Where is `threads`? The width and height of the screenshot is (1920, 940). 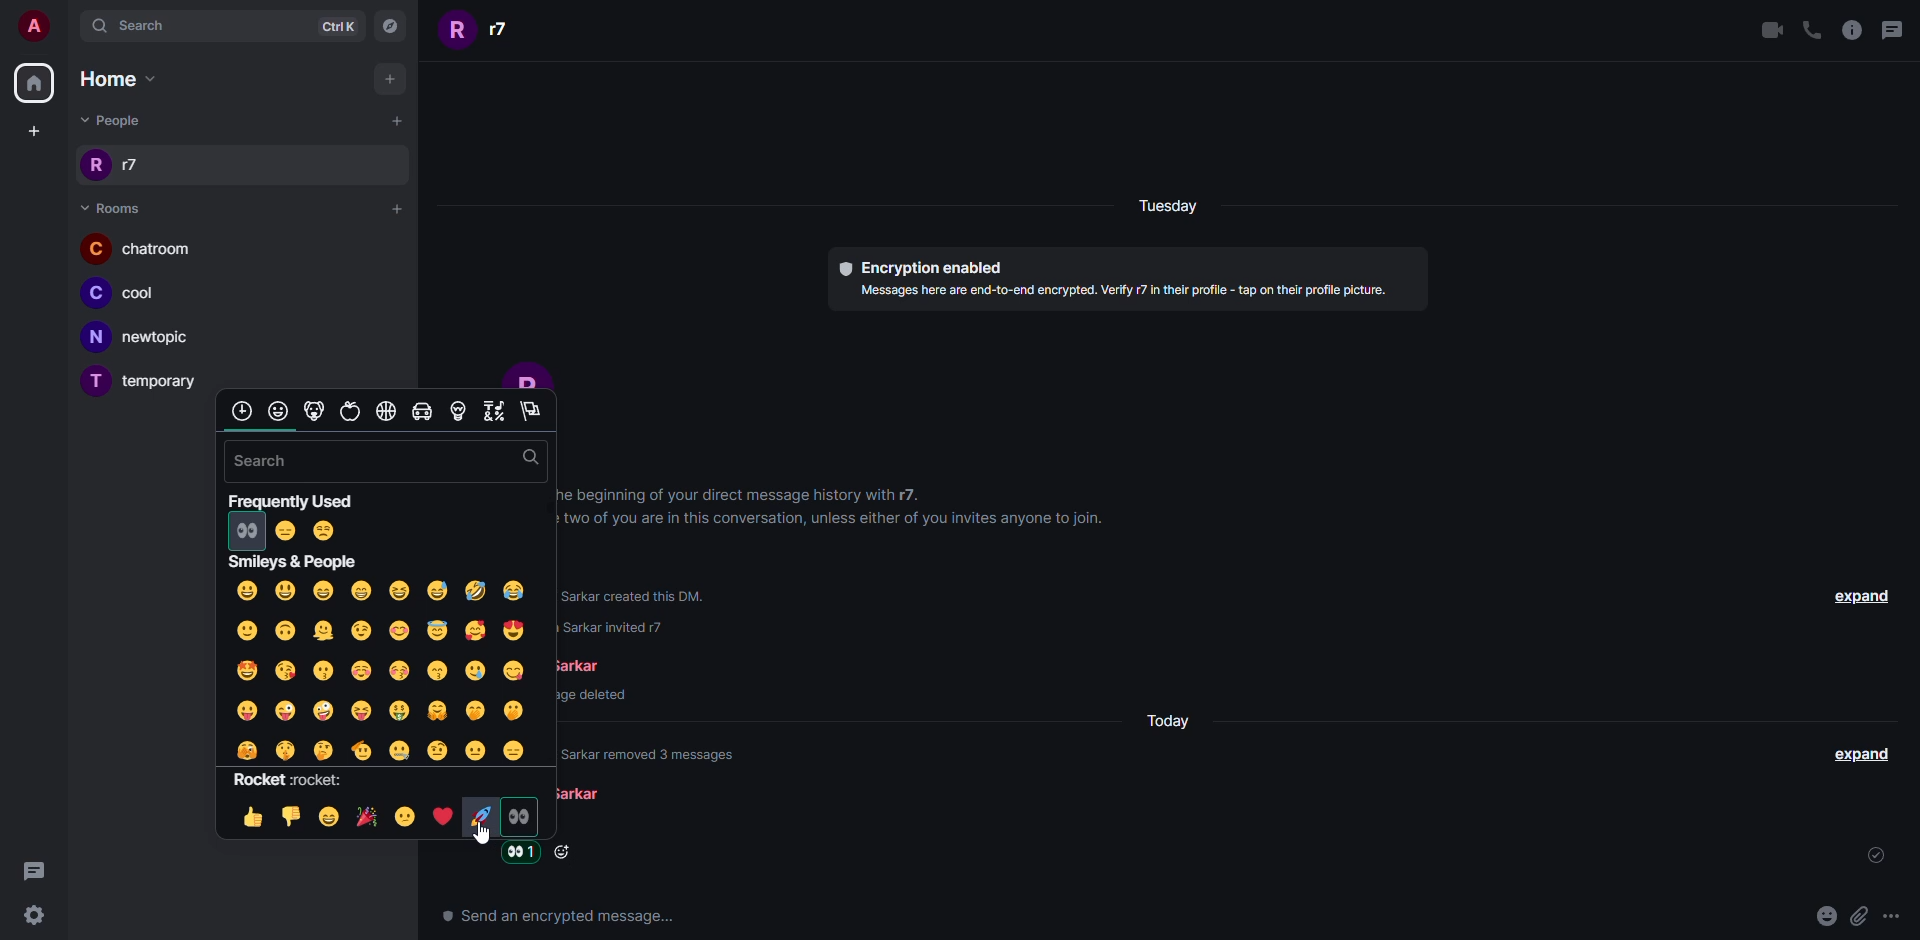
threads is located at coordinates (44, 870).